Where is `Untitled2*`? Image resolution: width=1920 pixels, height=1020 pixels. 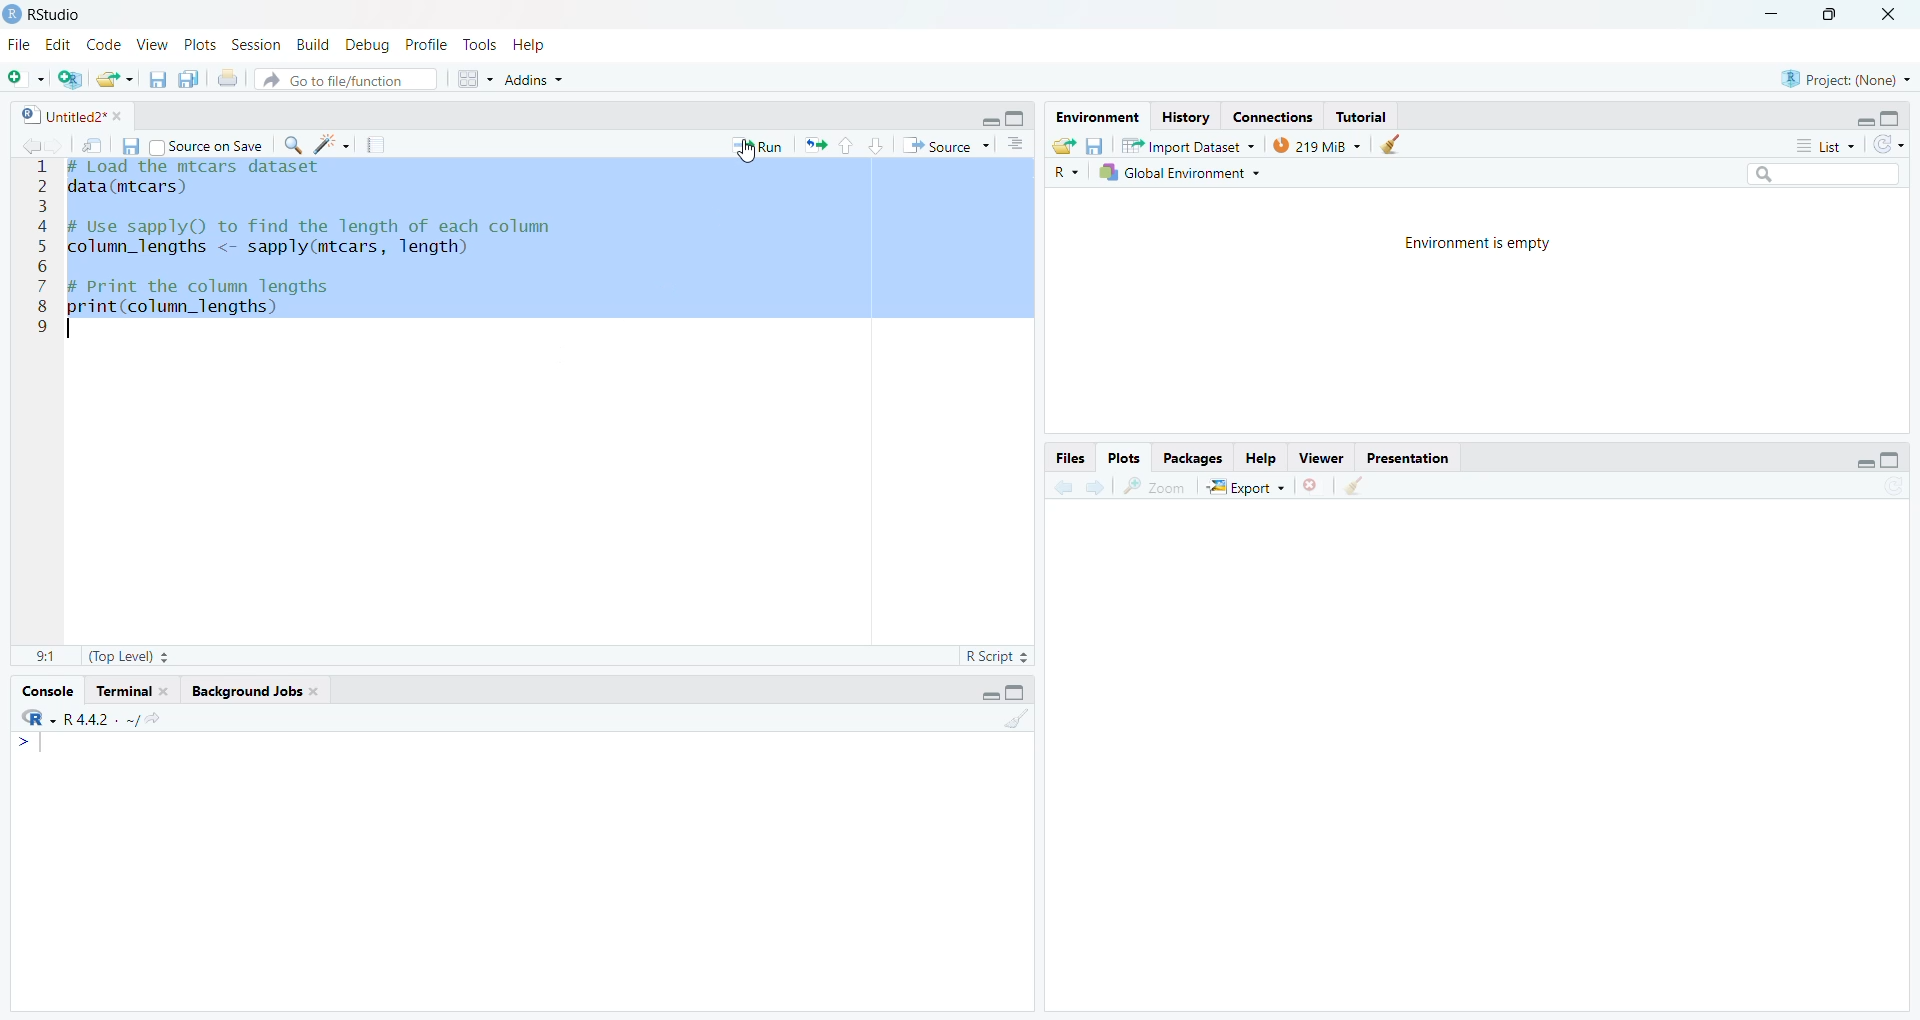 Untitled2* is located at coordinates (70, 115).